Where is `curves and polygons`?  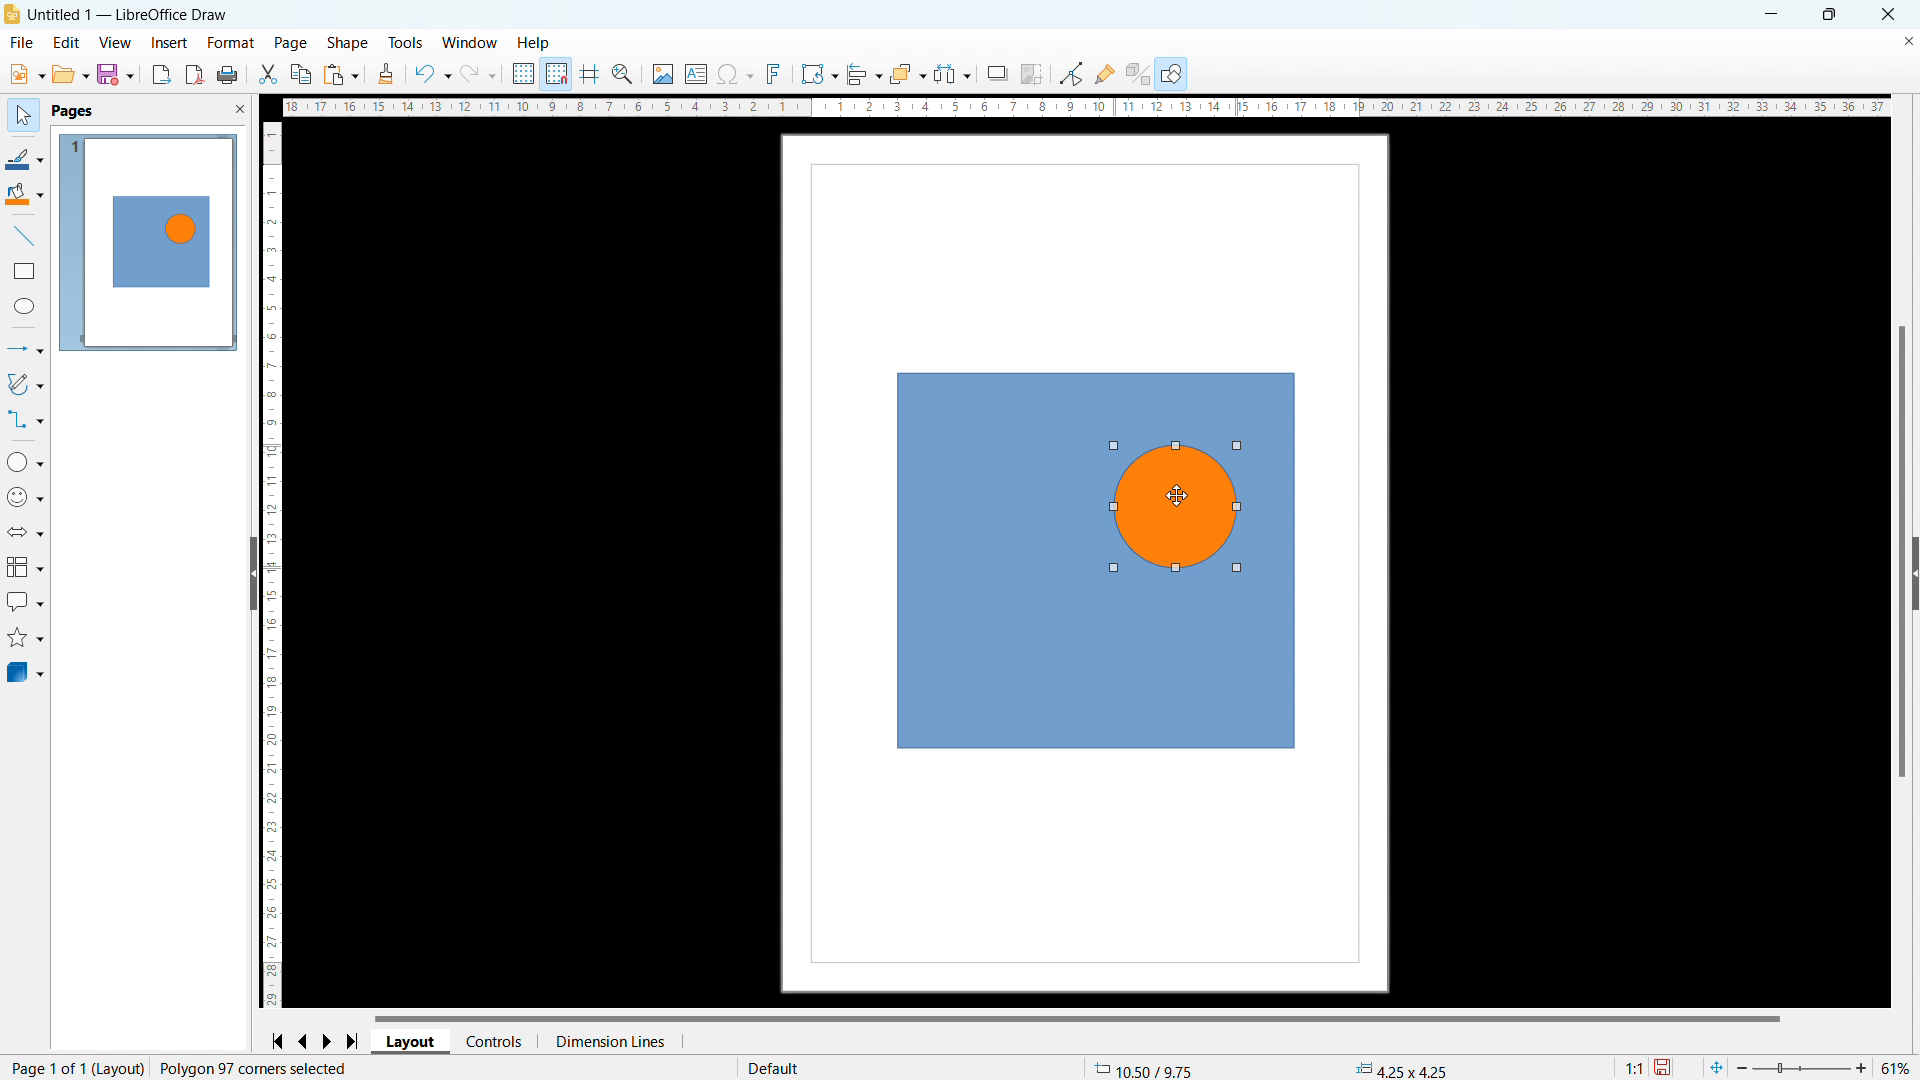
curves and polygons is located at coordinates (25, 384).